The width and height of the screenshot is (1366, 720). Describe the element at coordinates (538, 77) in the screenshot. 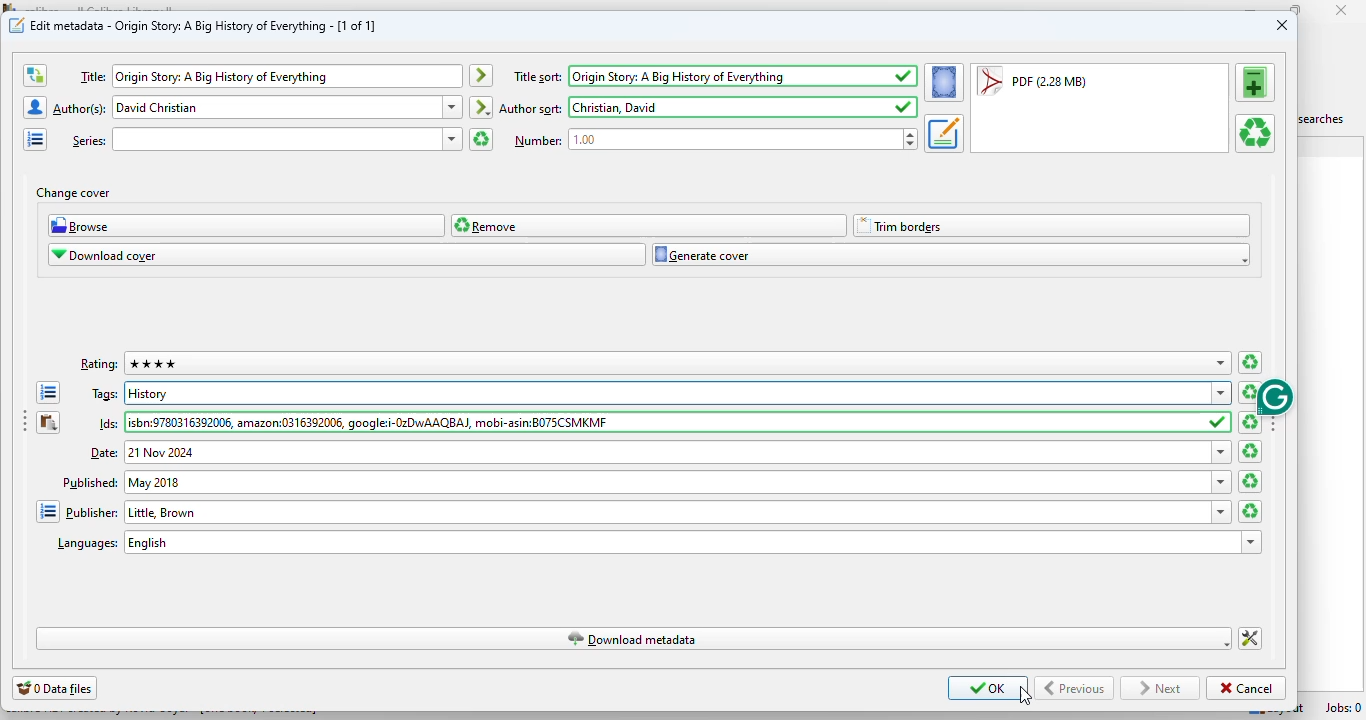

I see `text` at that location.